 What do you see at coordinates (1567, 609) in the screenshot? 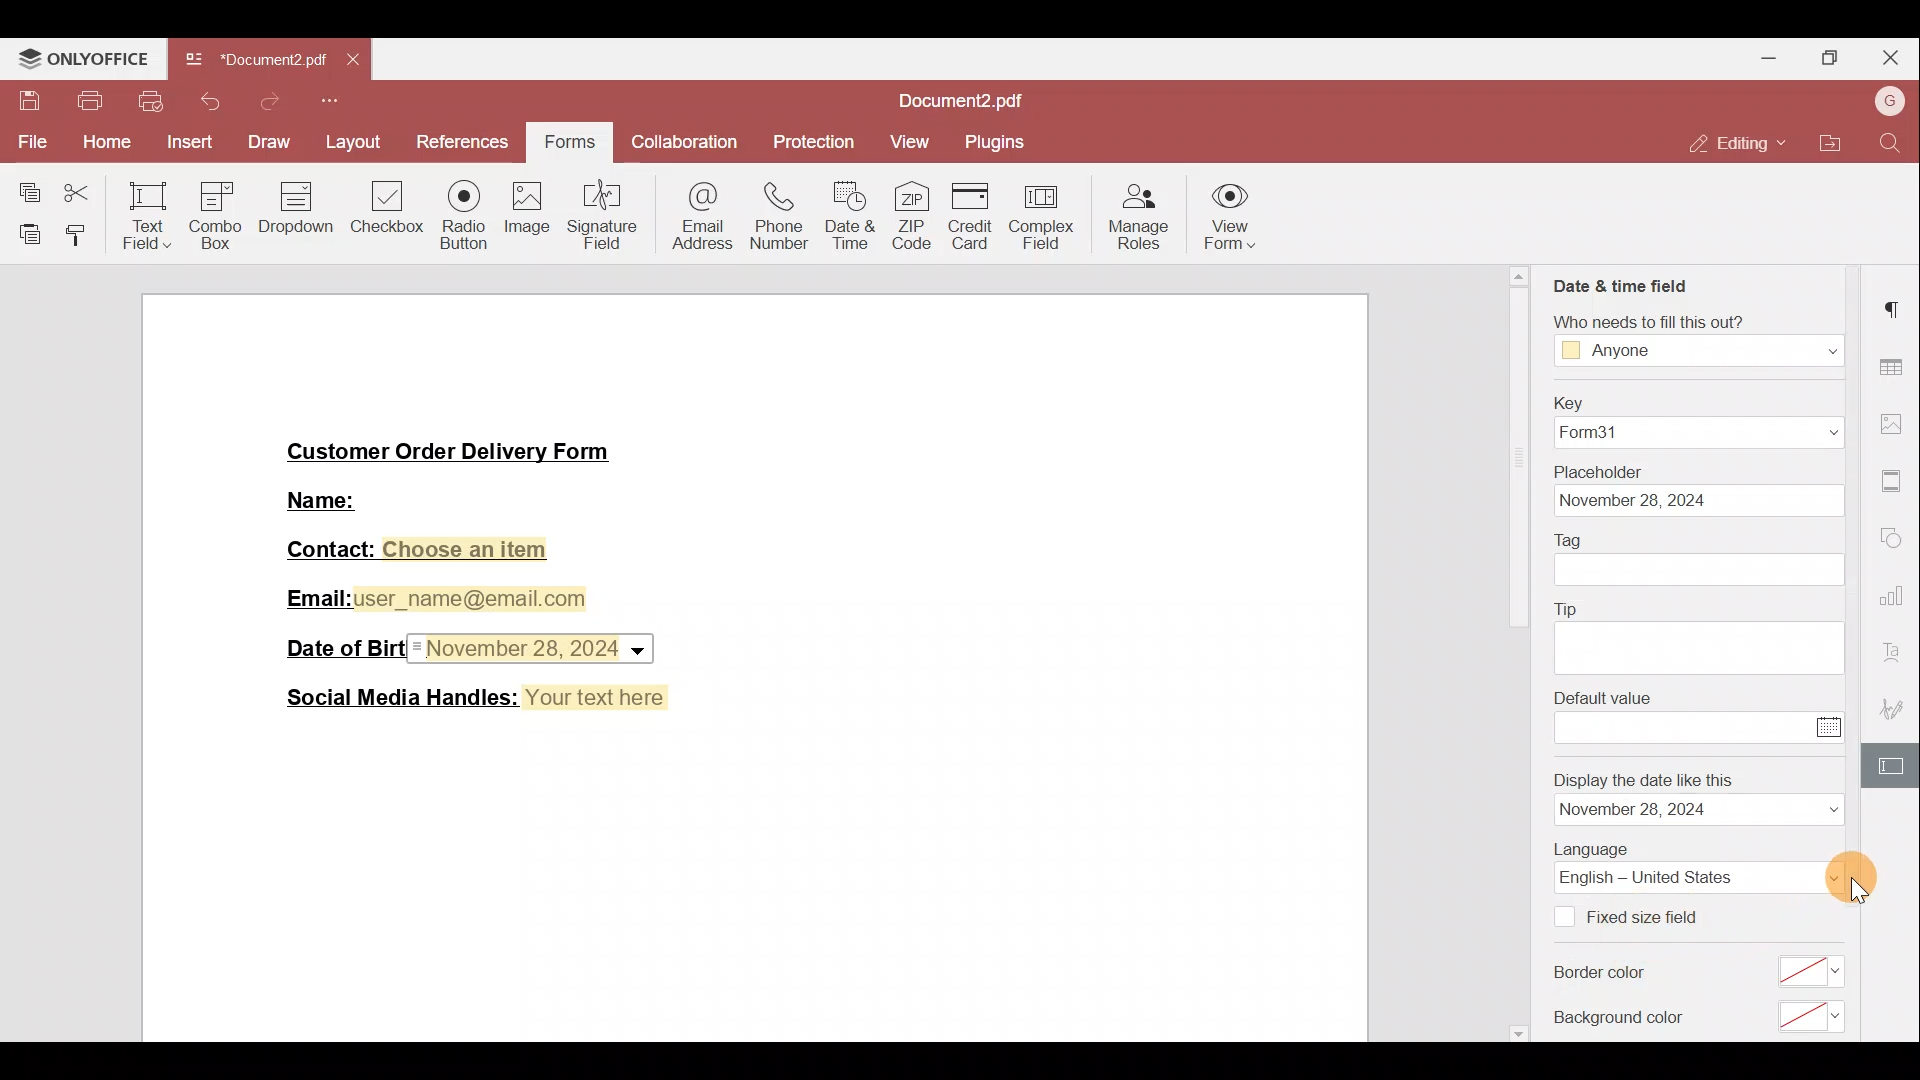
I see `Tip` at bounding box center [1567, 609].